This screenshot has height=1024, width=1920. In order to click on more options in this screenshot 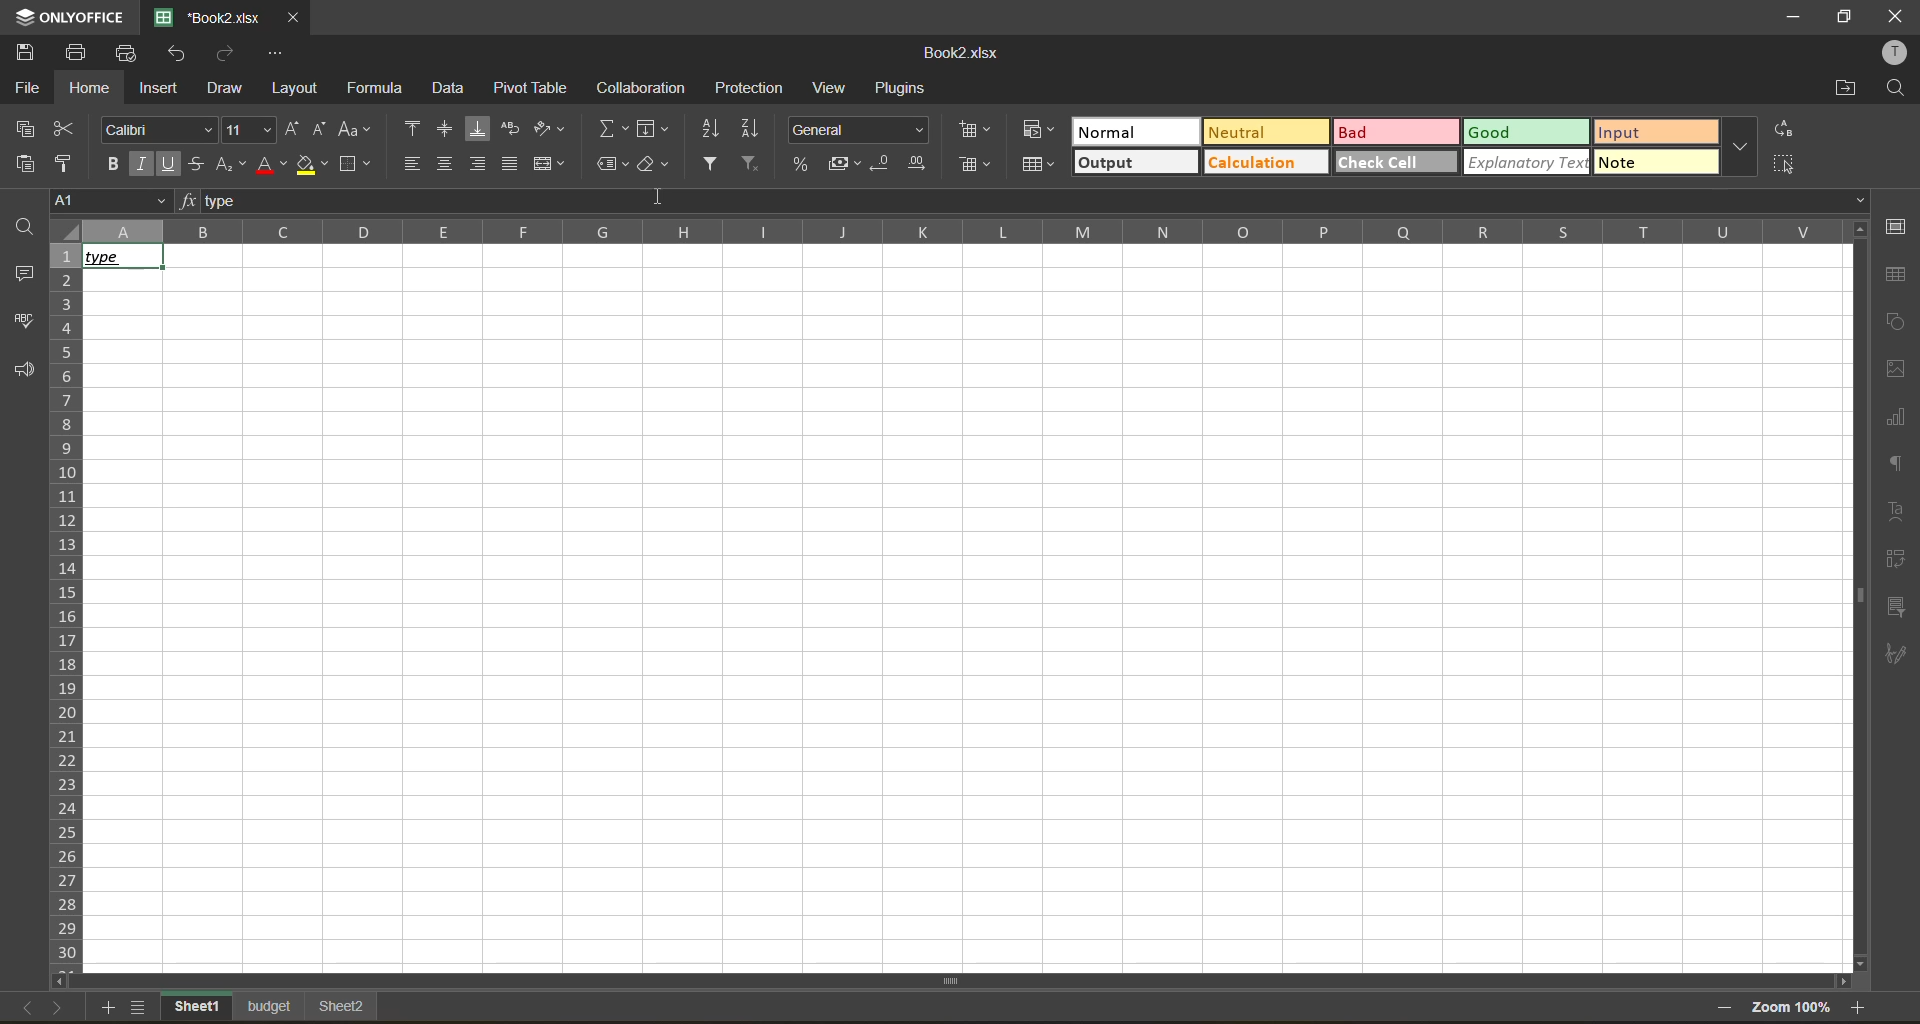, I will do `click(1743, 146)`.